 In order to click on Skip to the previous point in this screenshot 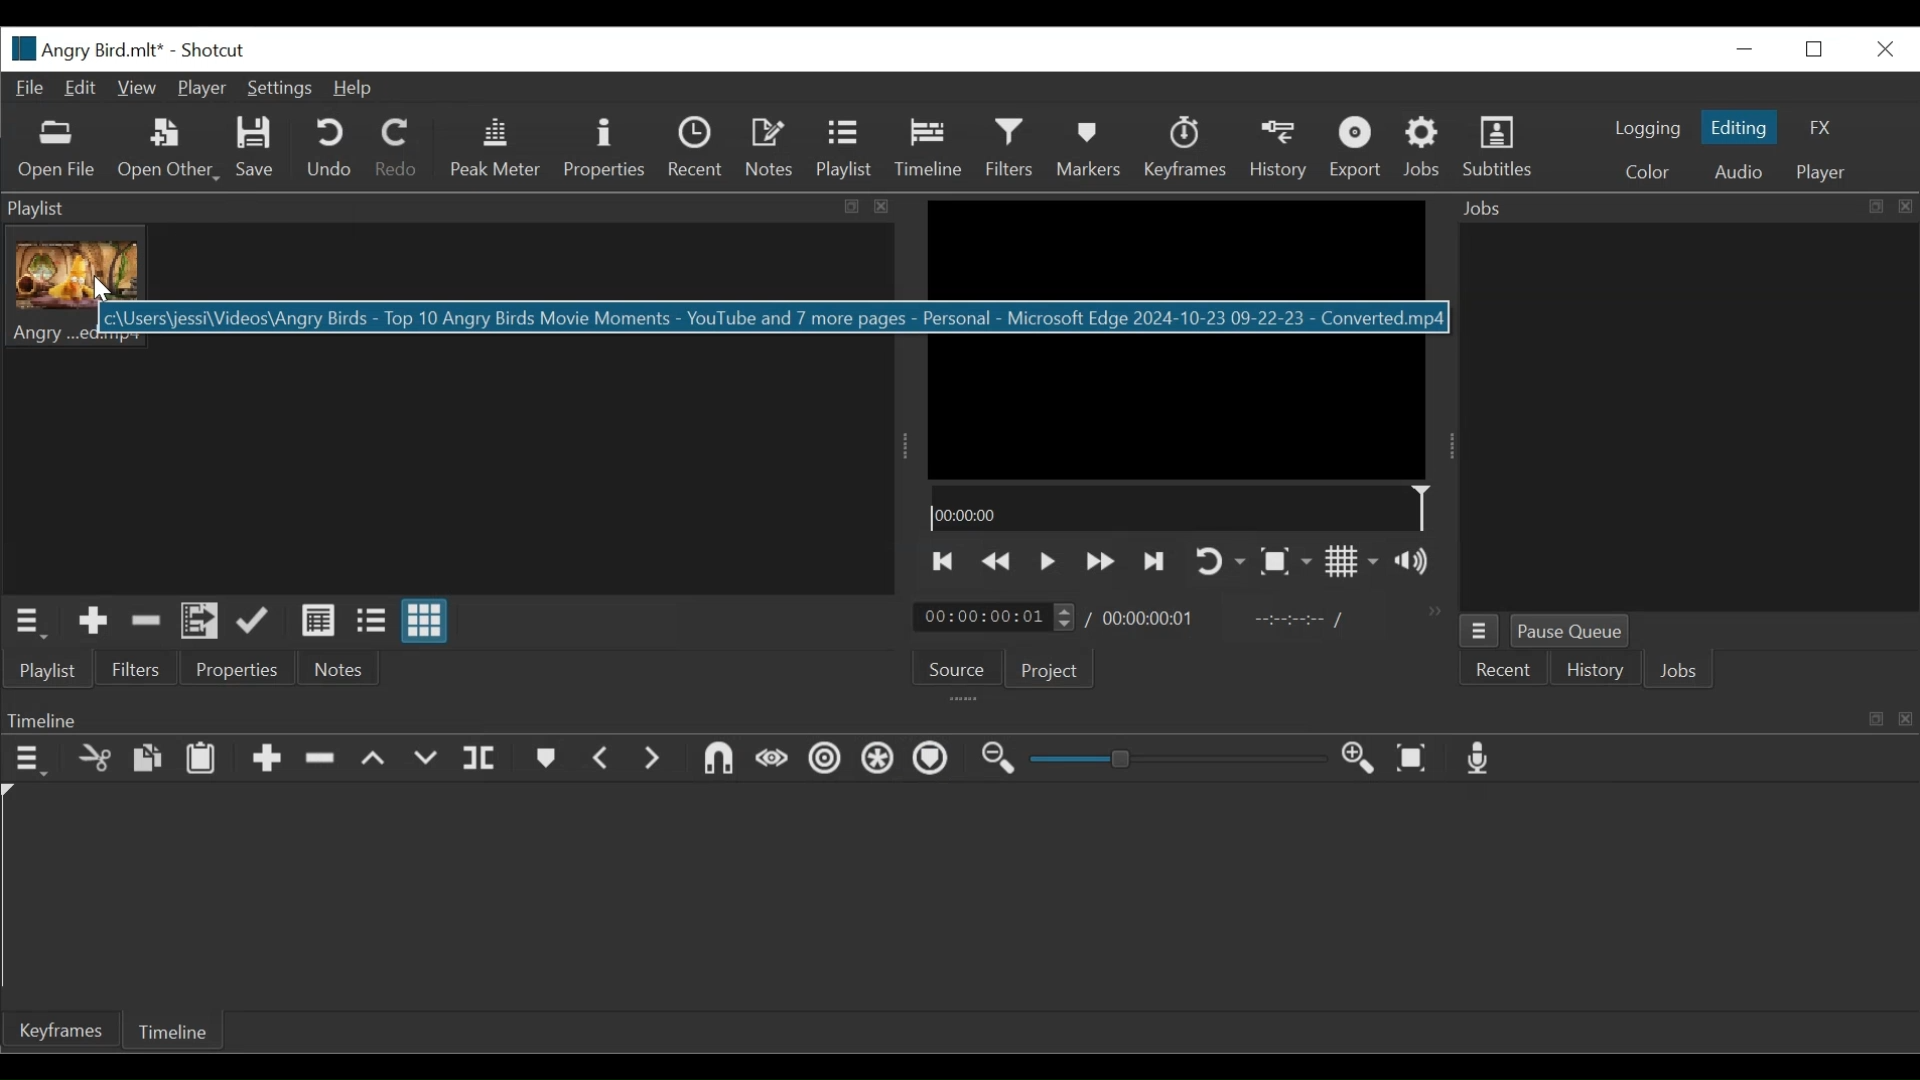, I will do `click(944, 561)`.